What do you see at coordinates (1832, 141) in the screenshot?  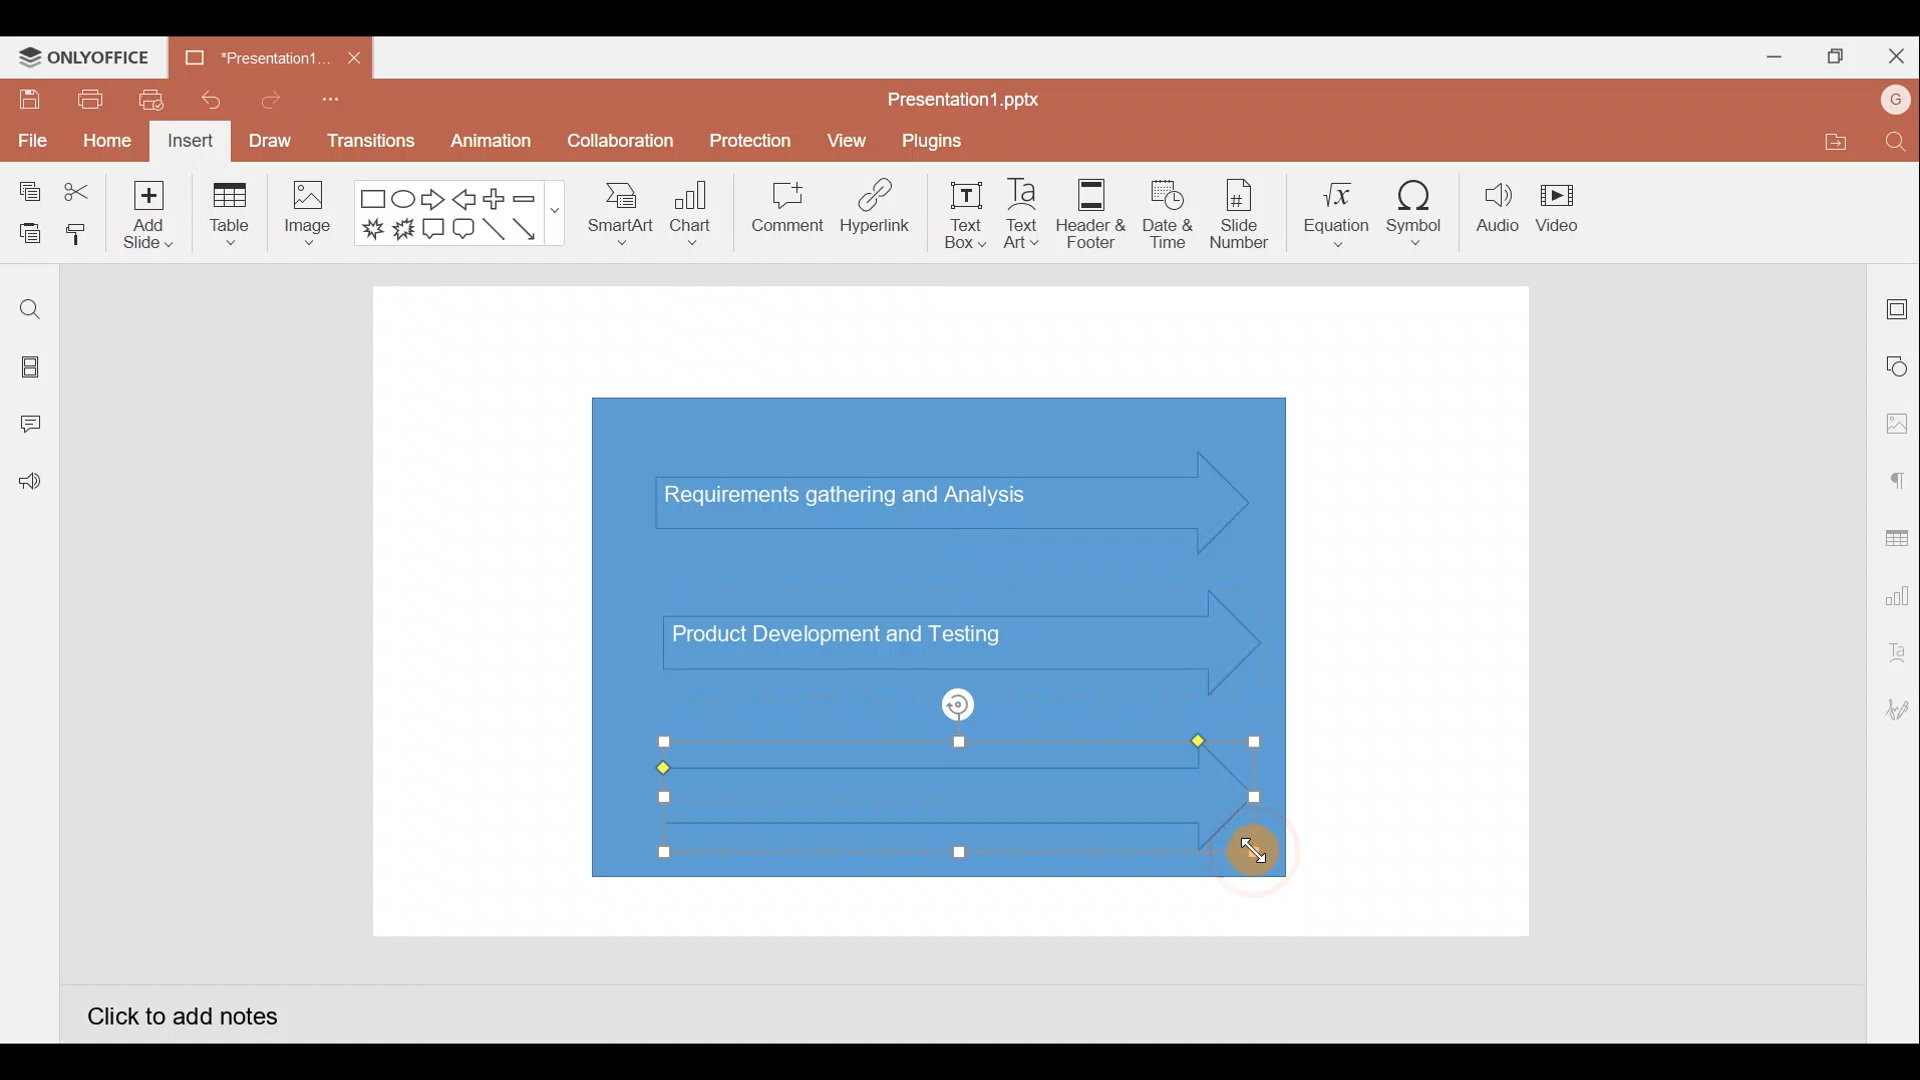 I see `Open file location` at bounding box center [1832, 141].